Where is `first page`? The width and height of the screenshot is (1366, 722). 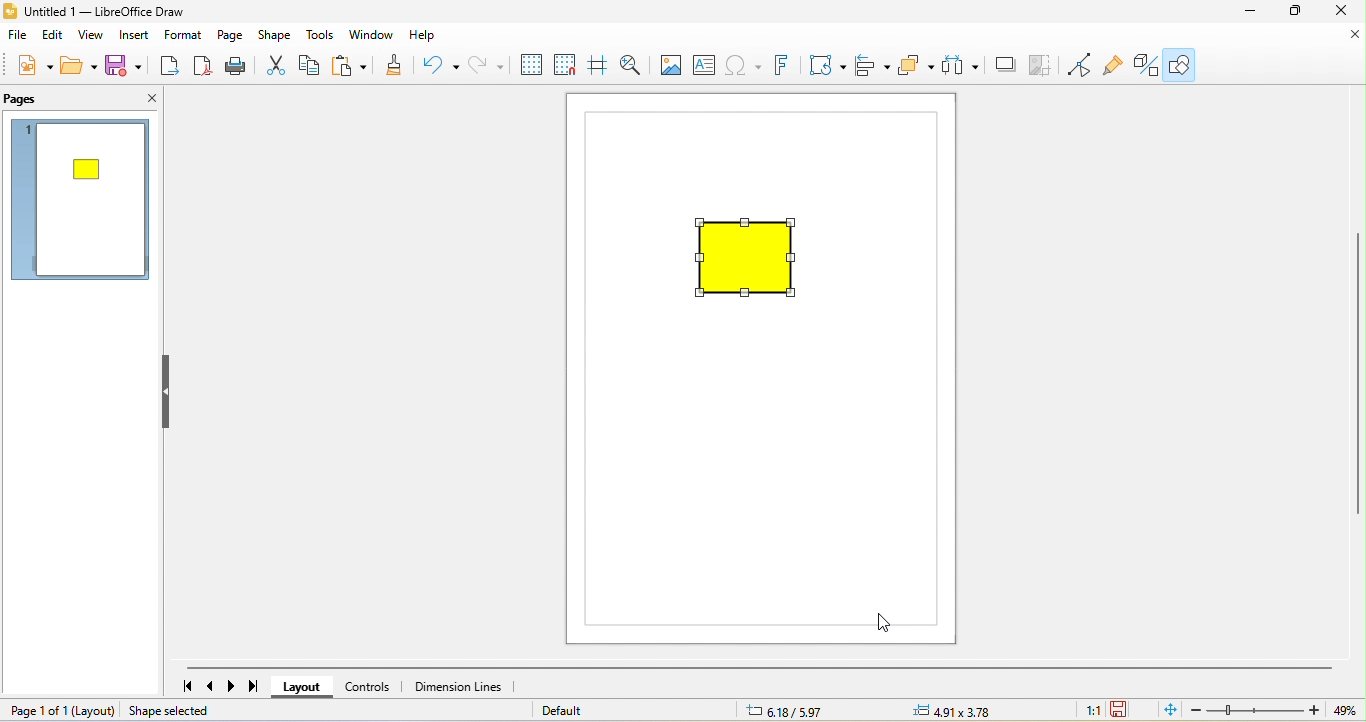
first page is located at coordinates (181, 687).